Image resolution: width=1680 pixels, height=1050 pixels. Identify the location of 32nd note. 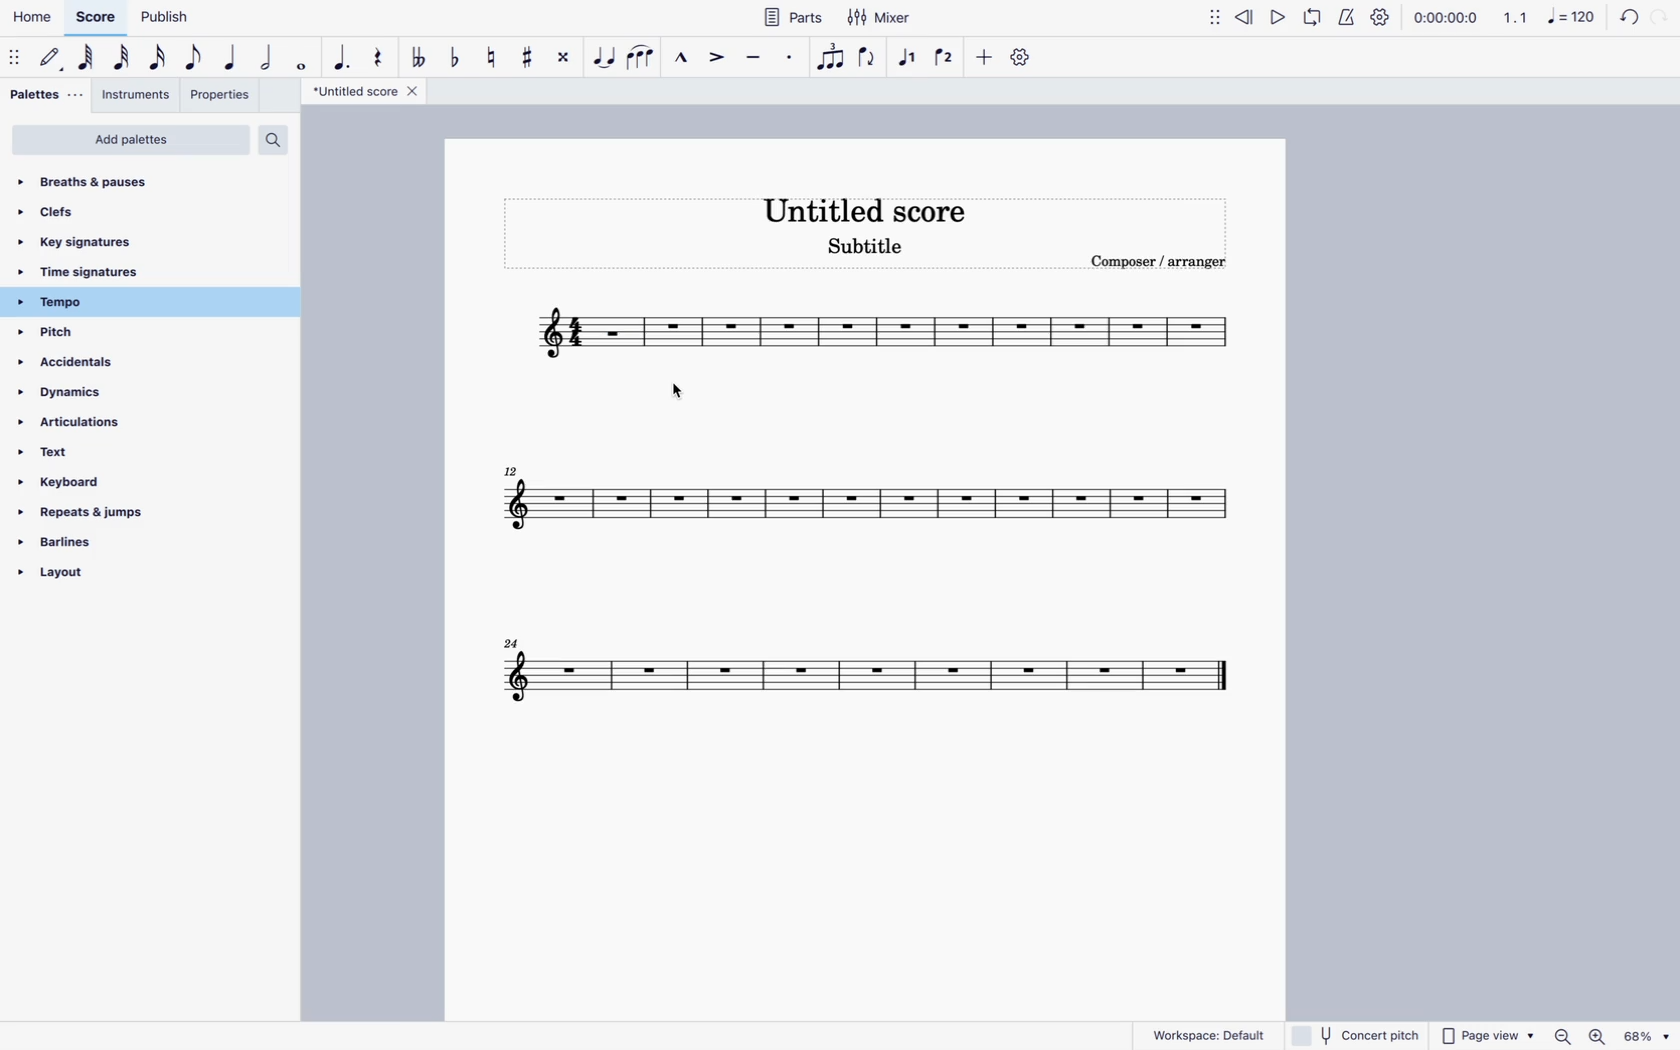
(125, 58).